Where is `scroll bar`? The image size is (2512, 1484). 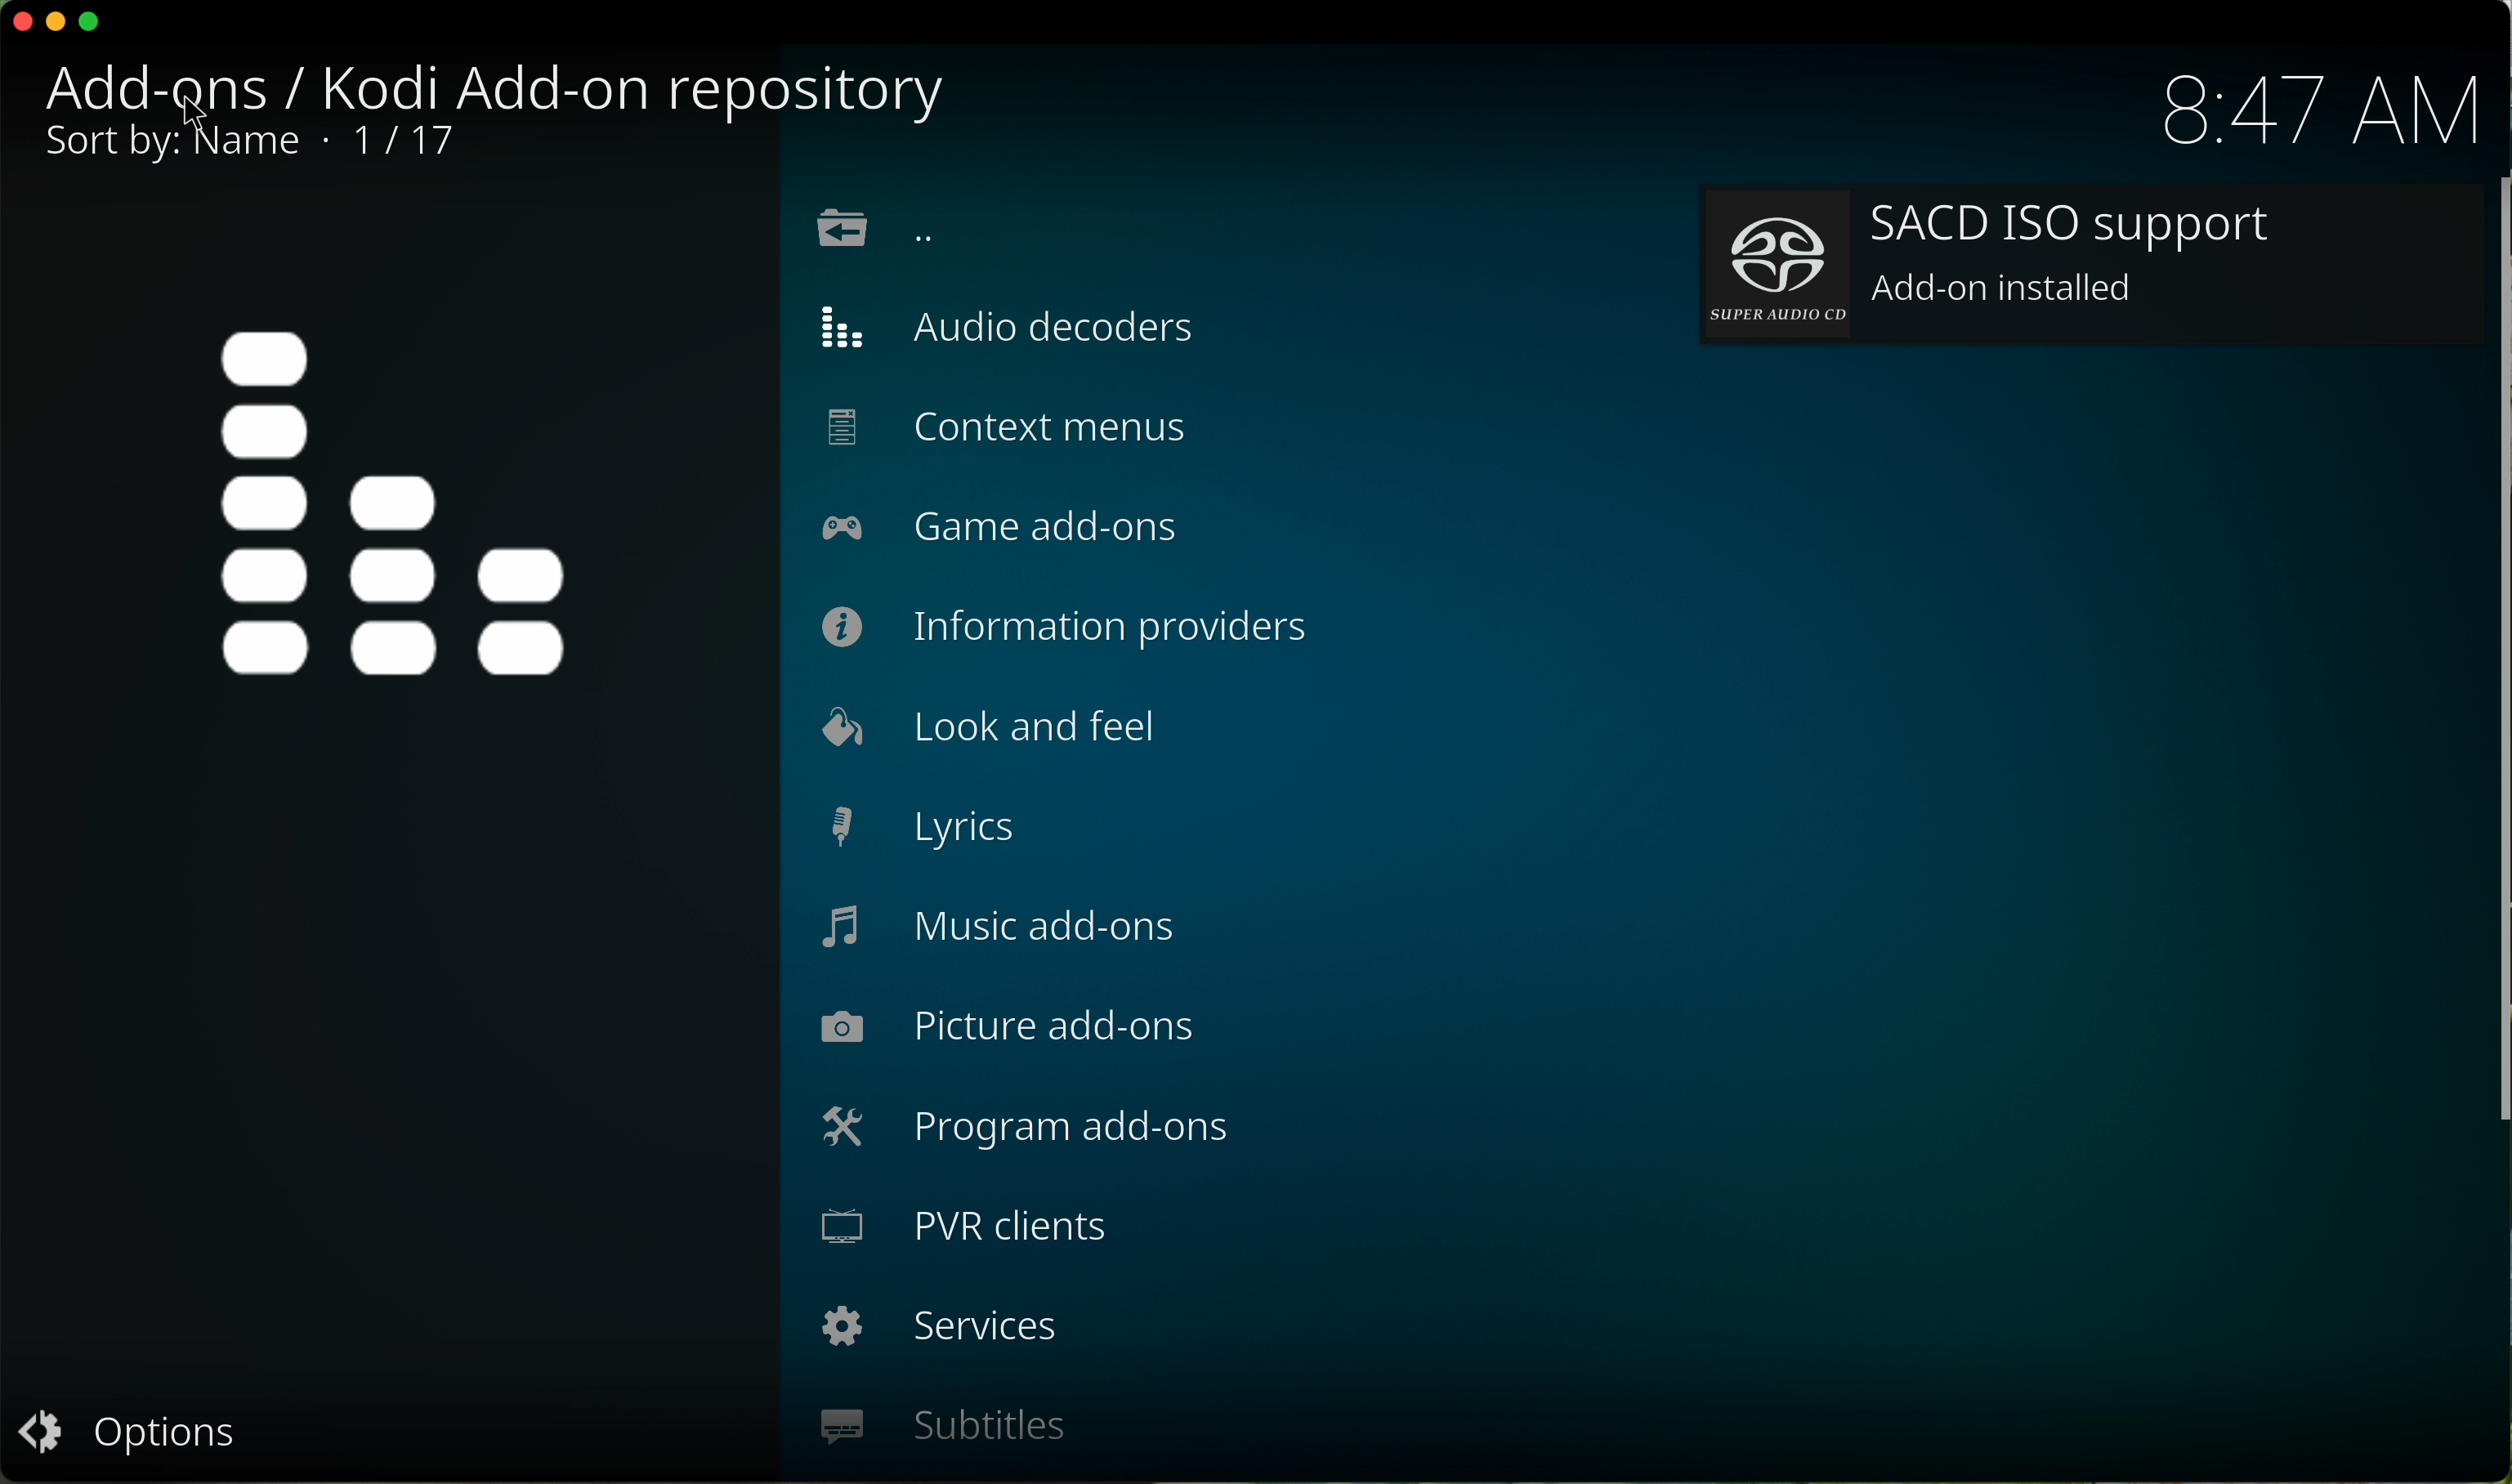
scroll bar is located at coordinates (2496, 673).